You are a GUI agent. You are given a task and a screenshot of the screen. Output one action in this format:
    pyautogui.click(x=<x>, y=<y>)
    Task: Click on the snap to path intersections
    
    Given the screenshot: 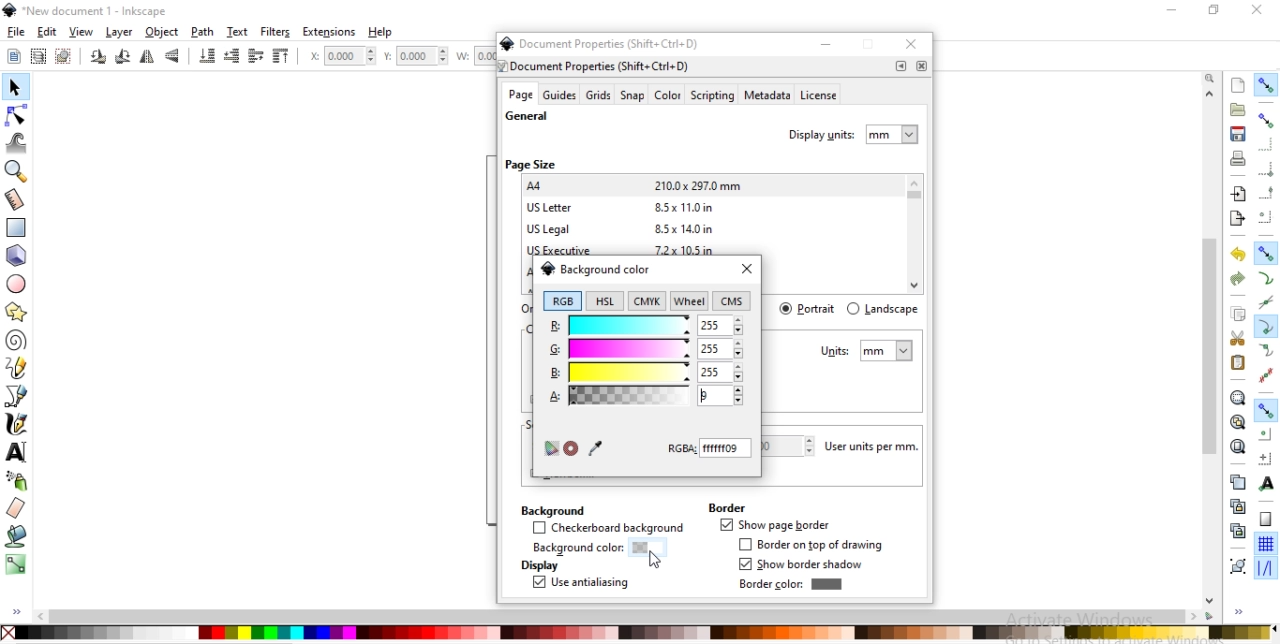 What is the action you would take?
    pyautogui.click(x=1265, y=303)
    